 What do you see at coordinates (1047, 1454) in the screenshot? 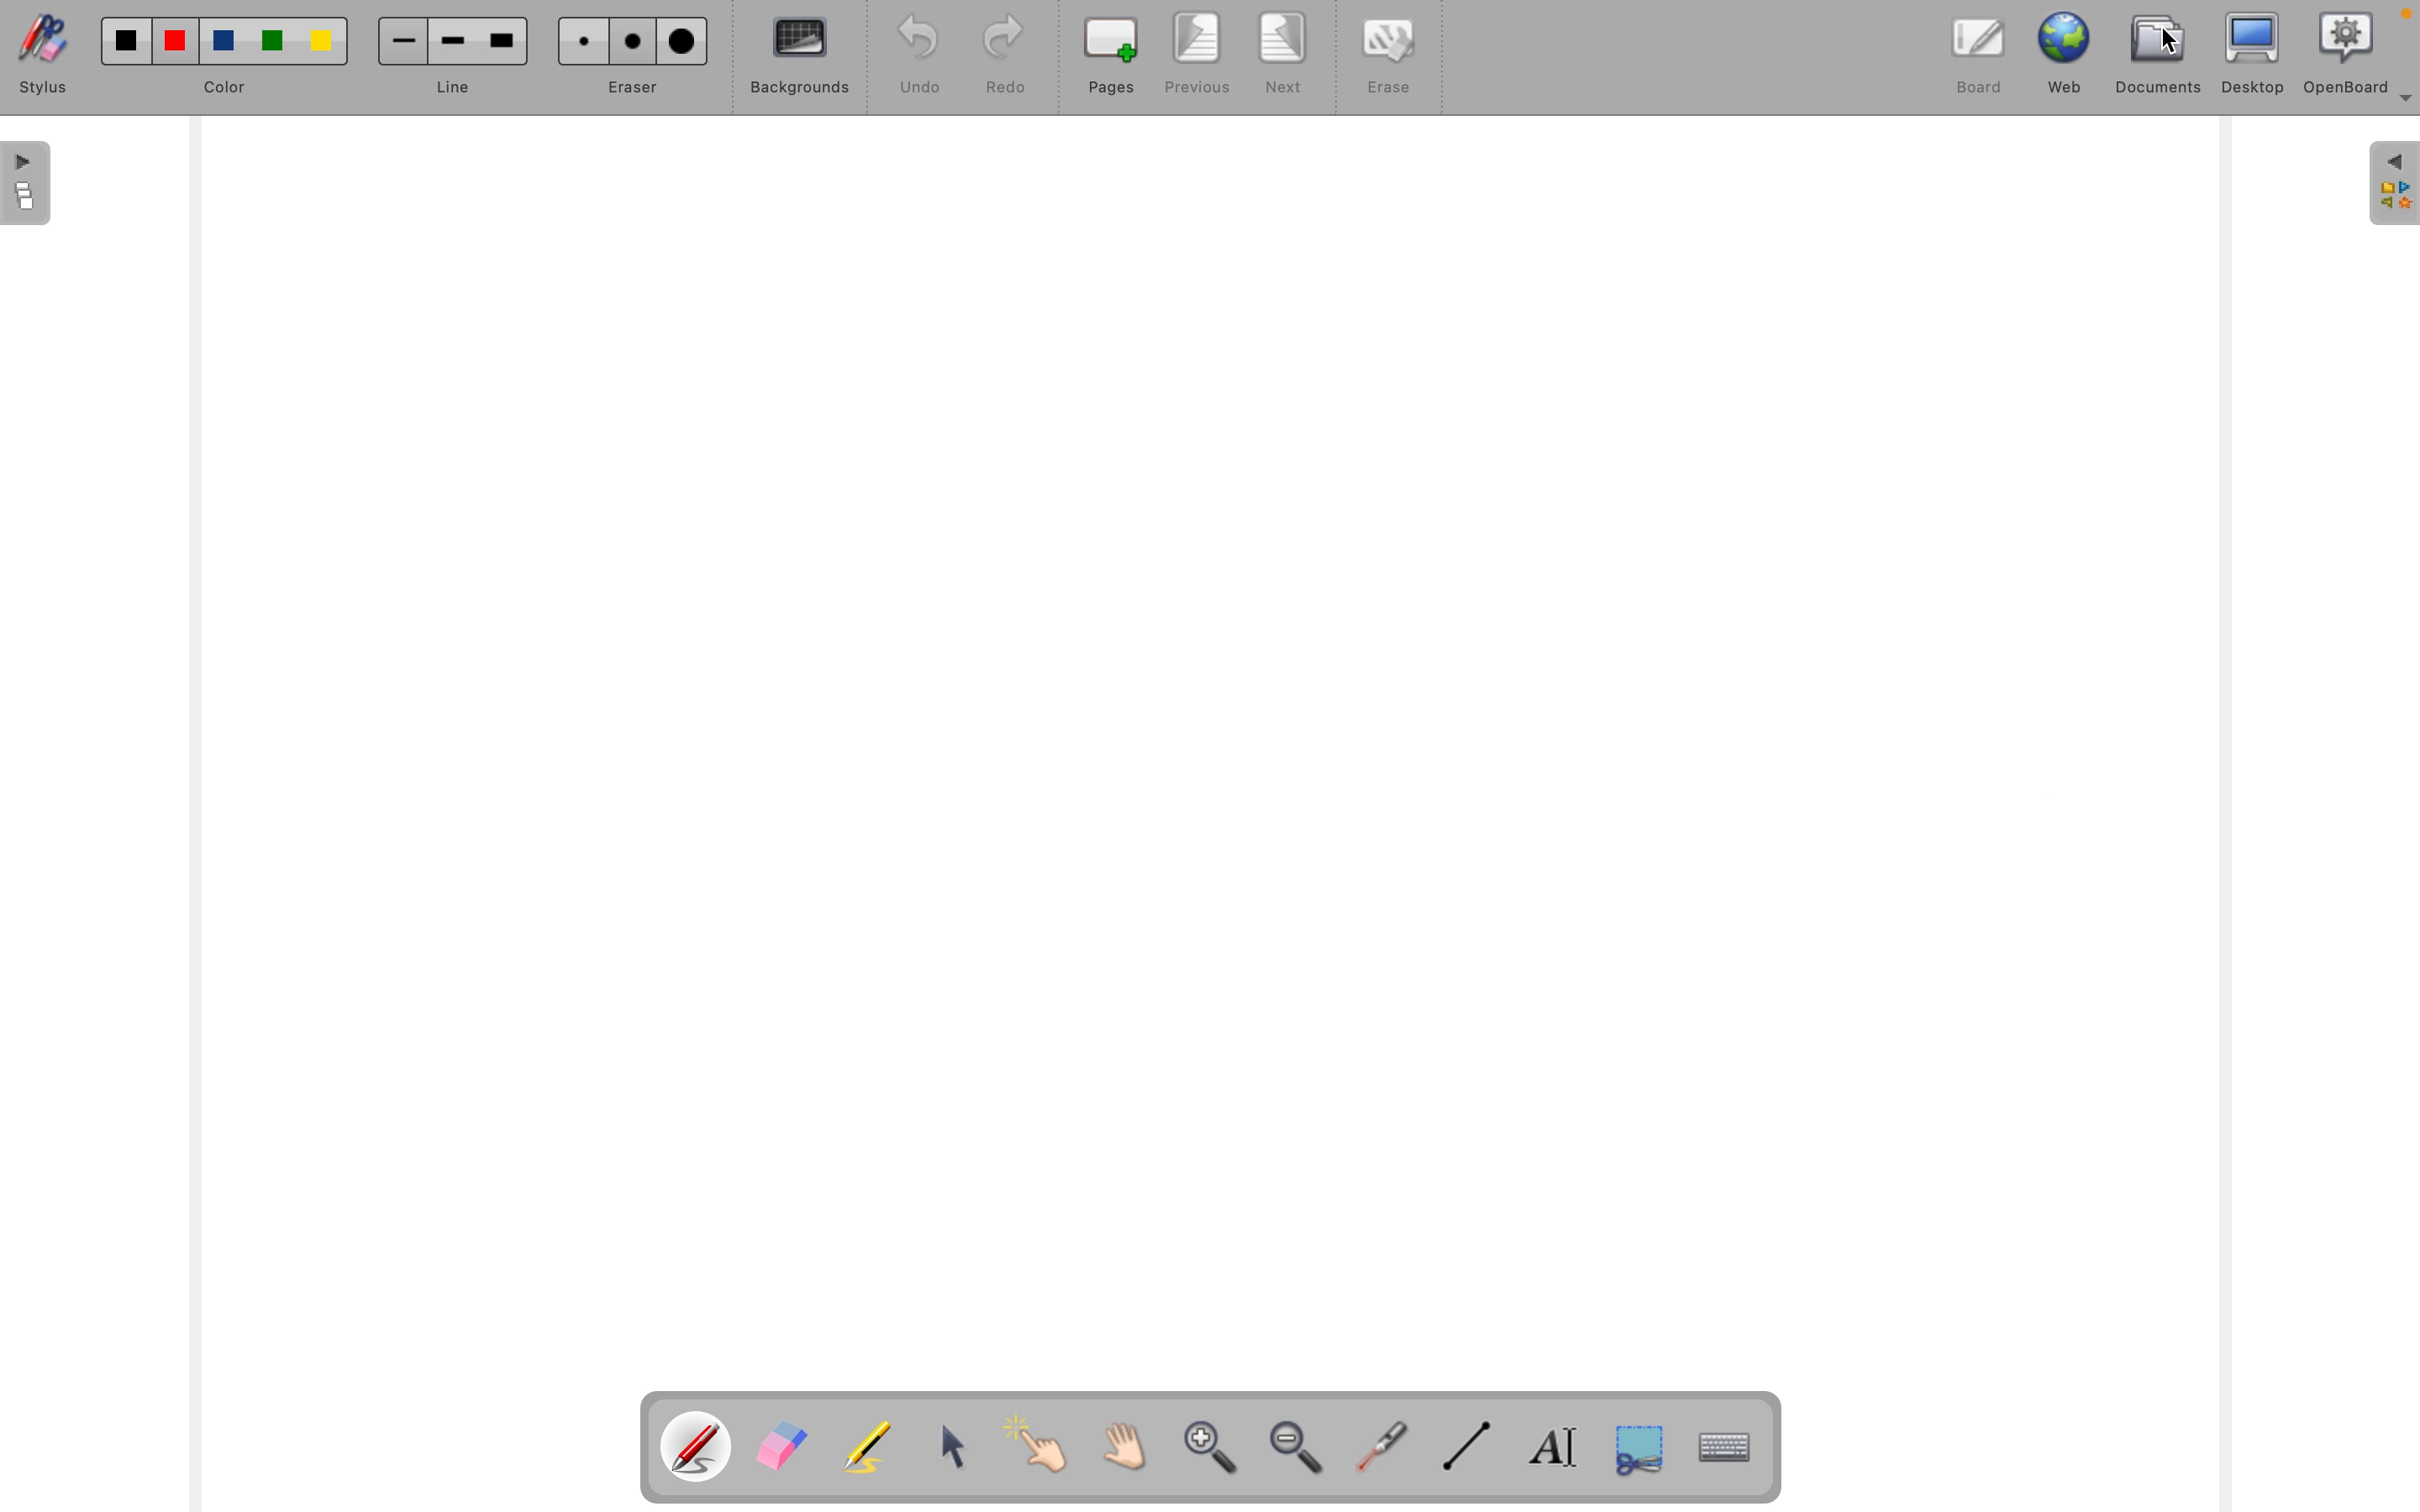
I see `interact with items` at bounding box center [1047, 1454].